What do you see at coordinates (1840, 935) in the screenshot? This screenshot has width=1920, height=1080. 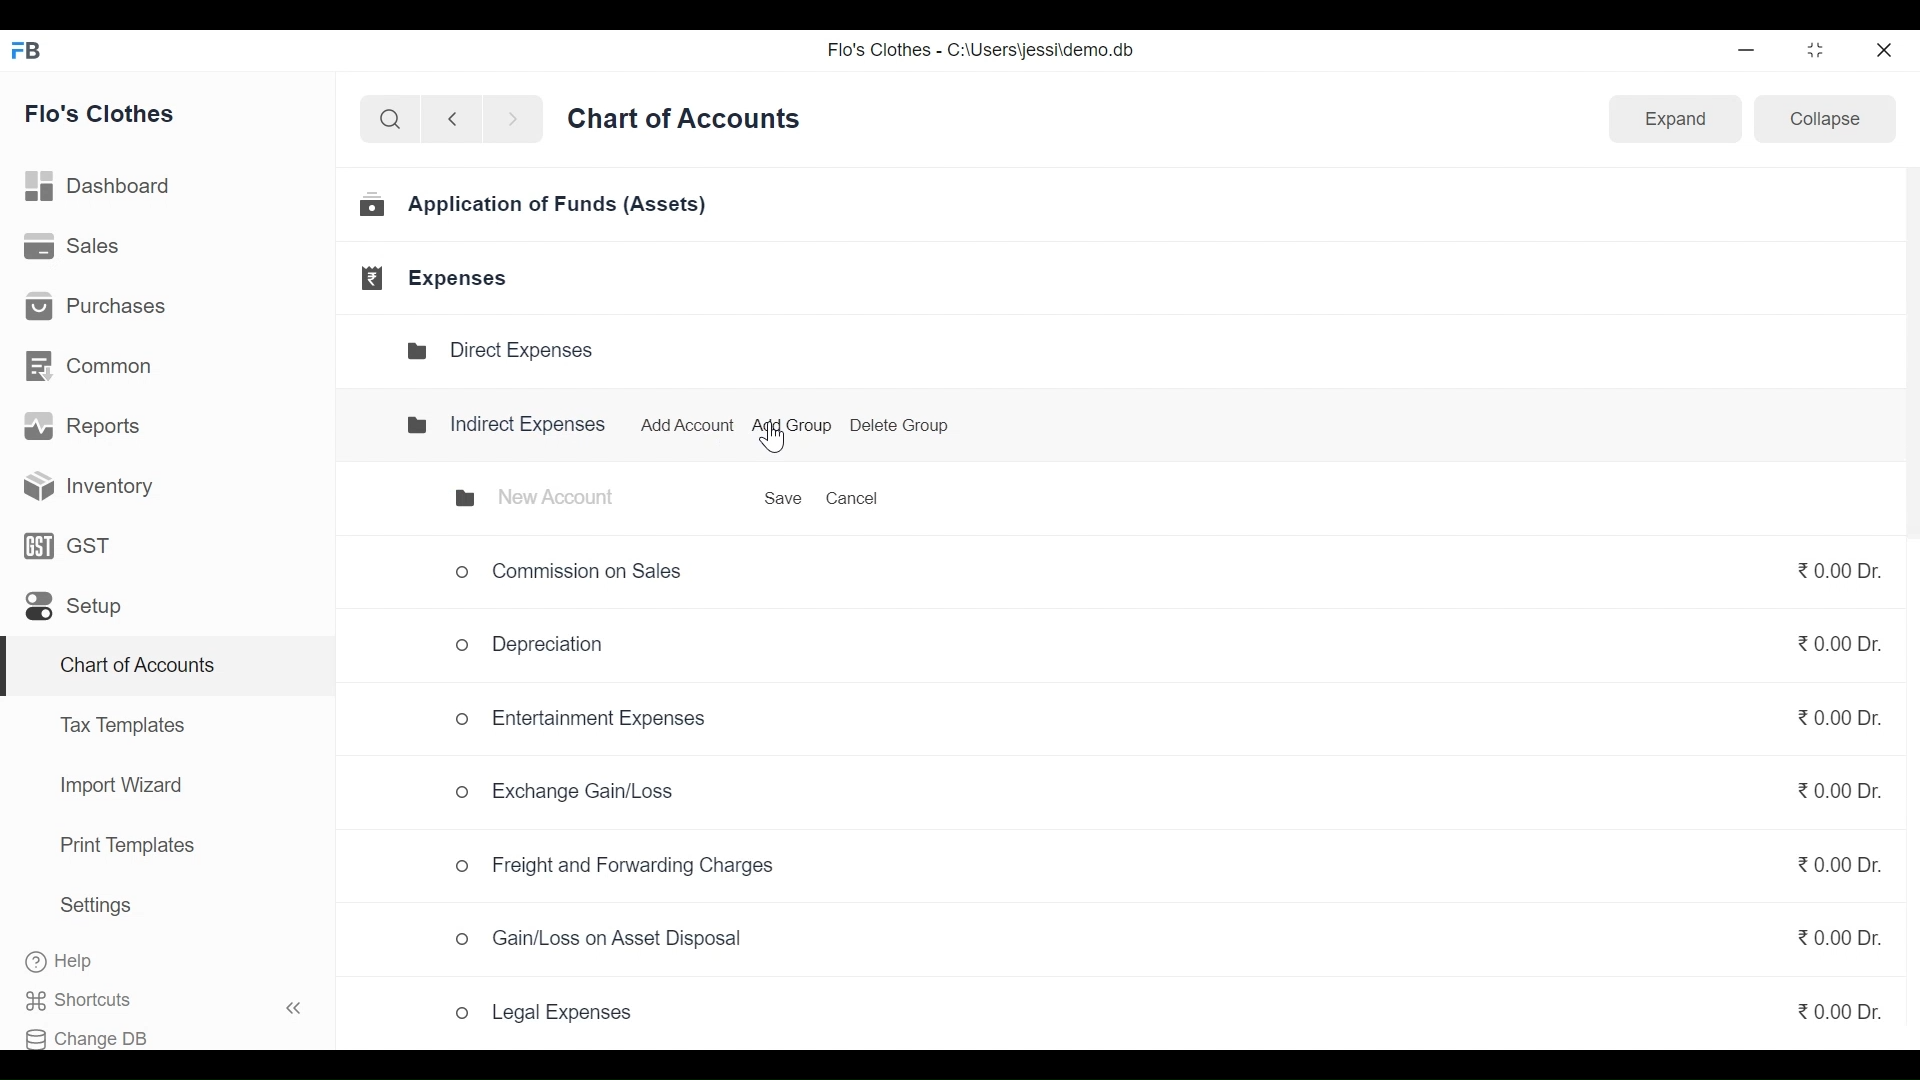 I see `₹0.00 Dr.` at bounding box center [1840, 935].